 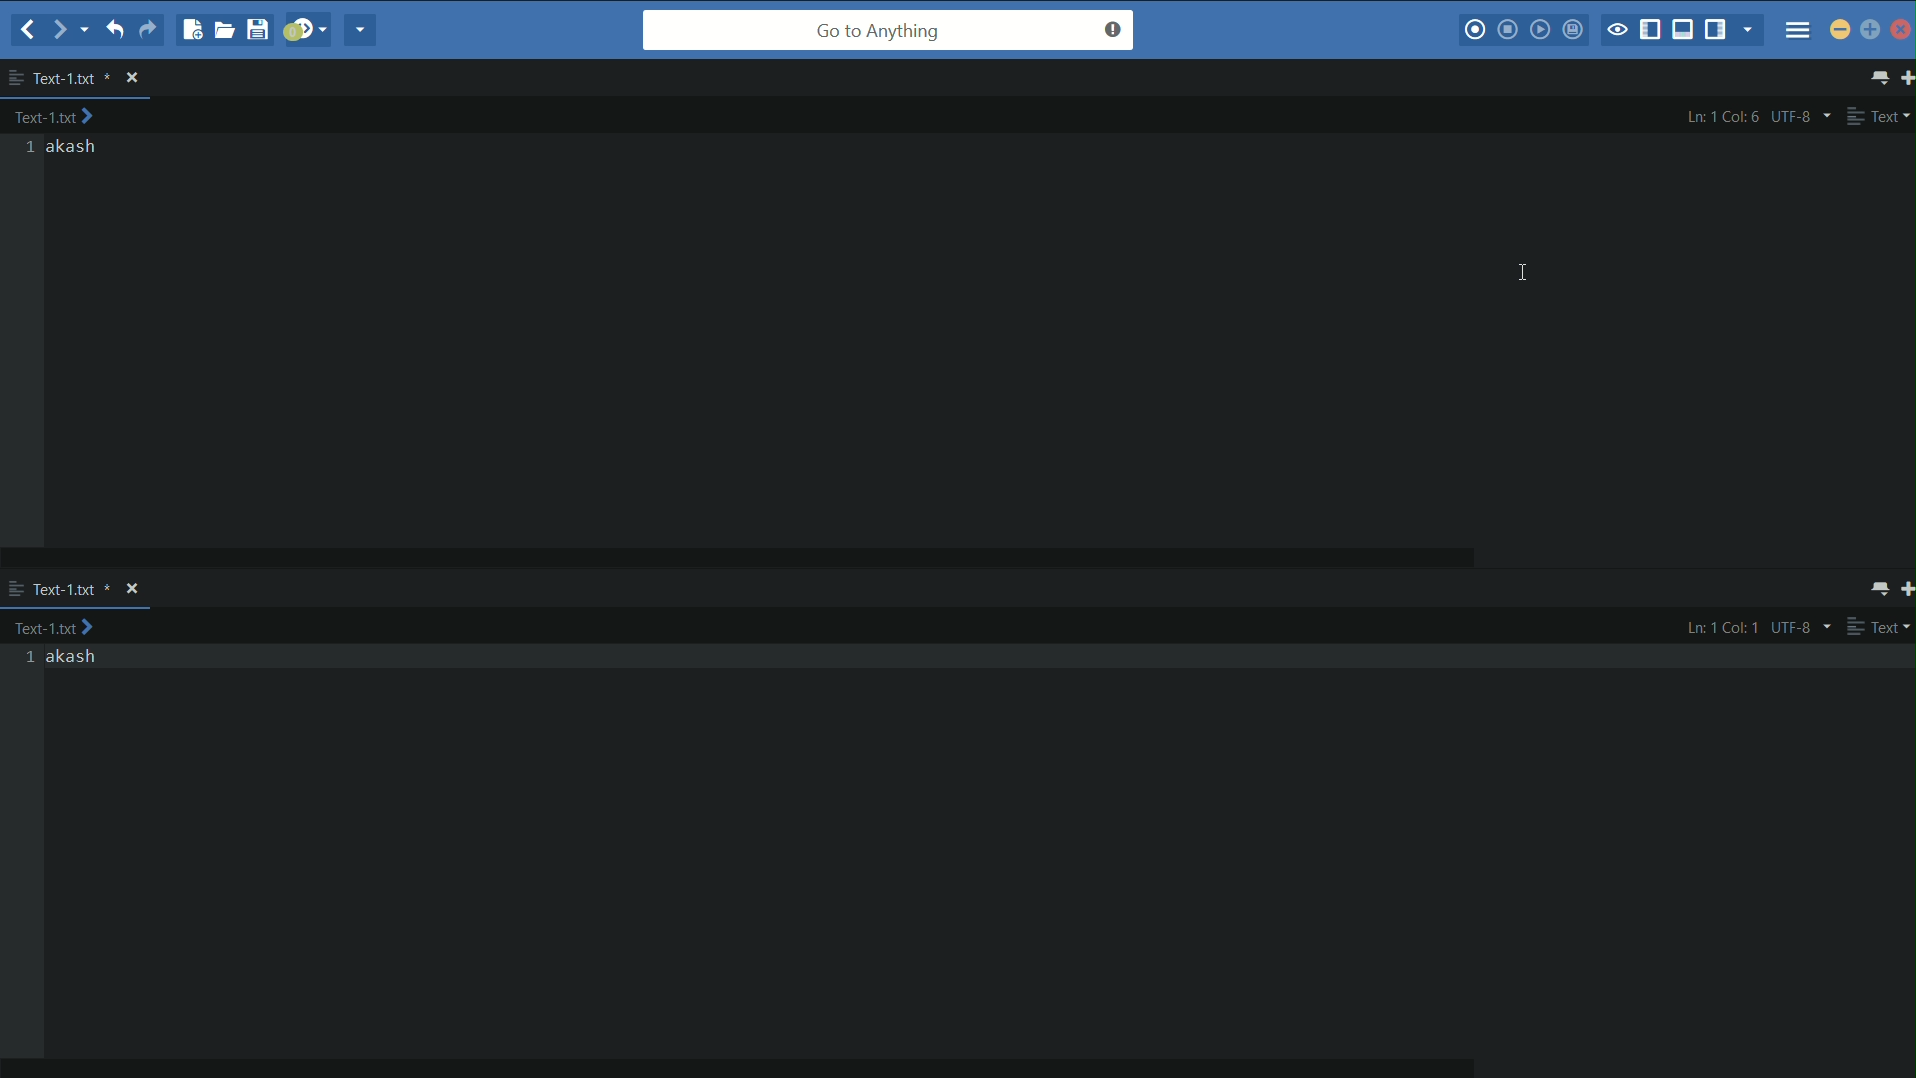 What do you see at coordinates (15, 78) in the screenshot?
I see `more options` at bounding box center [15, 78].